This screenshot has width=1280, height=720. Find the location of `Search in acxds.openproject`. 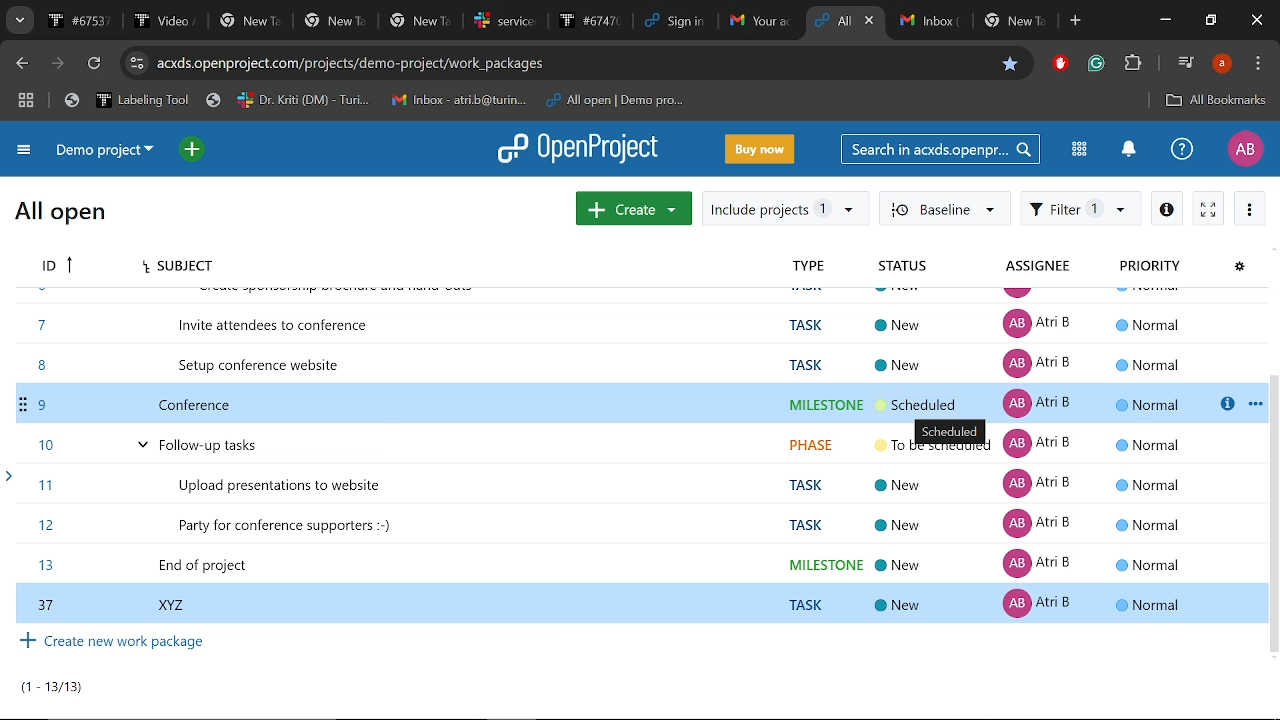

Search in acxds.openproject is located at coordinates (942, 148).